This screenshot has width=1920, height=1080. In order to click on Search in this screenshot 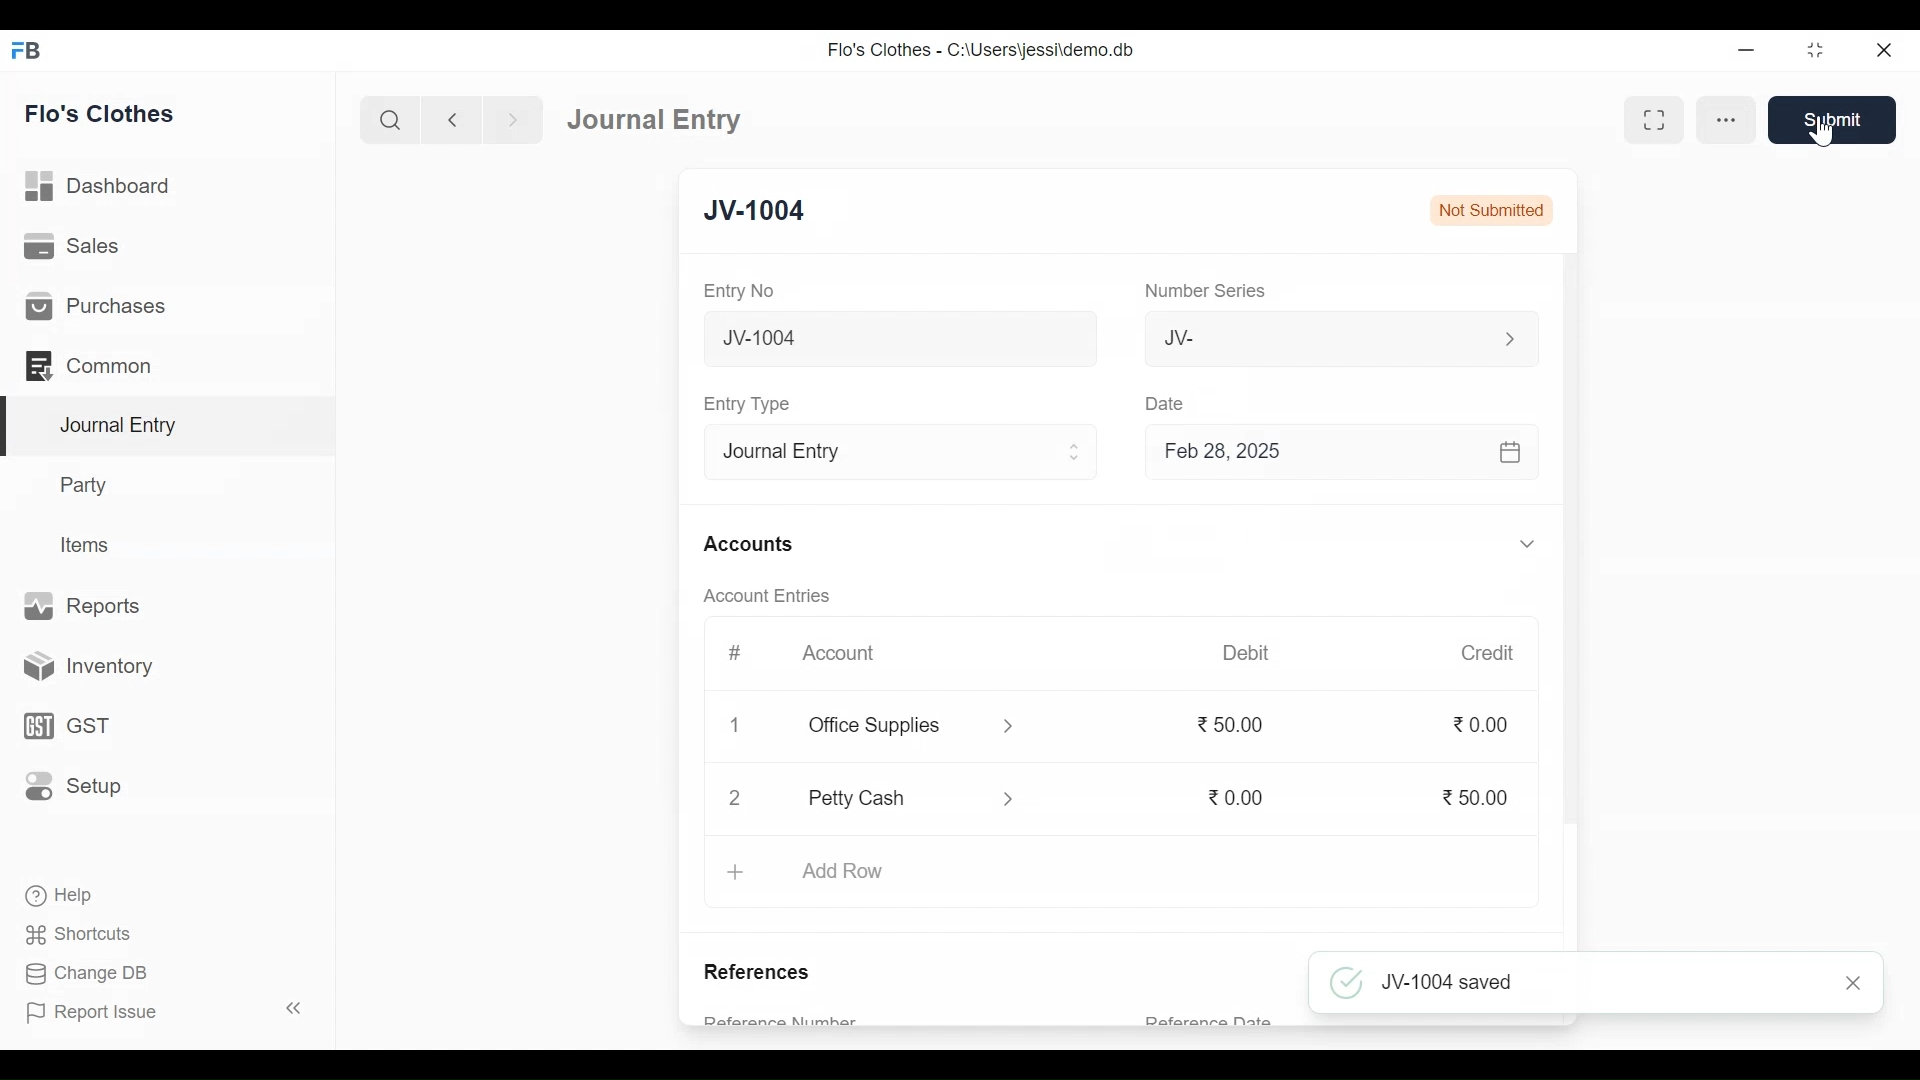, I will do `click(390, 121)`.